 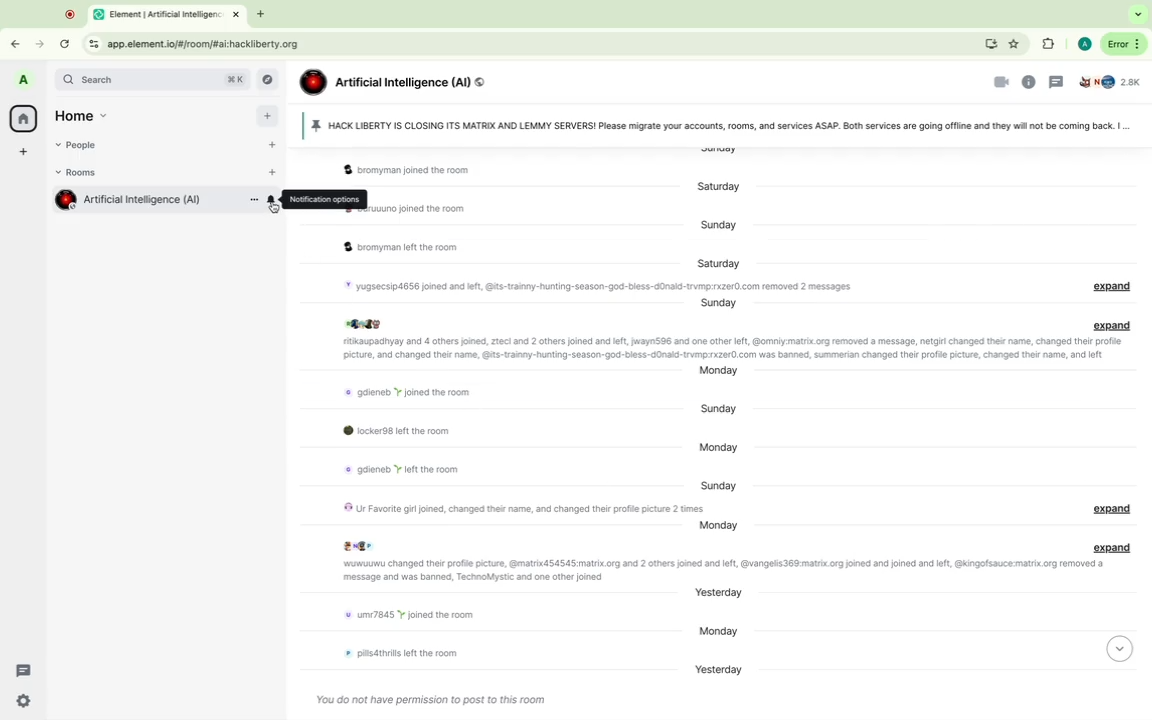 What do you see at coordinates (408, 618) in the screenshot?
I see `Message` at bounding box center [408, 618].